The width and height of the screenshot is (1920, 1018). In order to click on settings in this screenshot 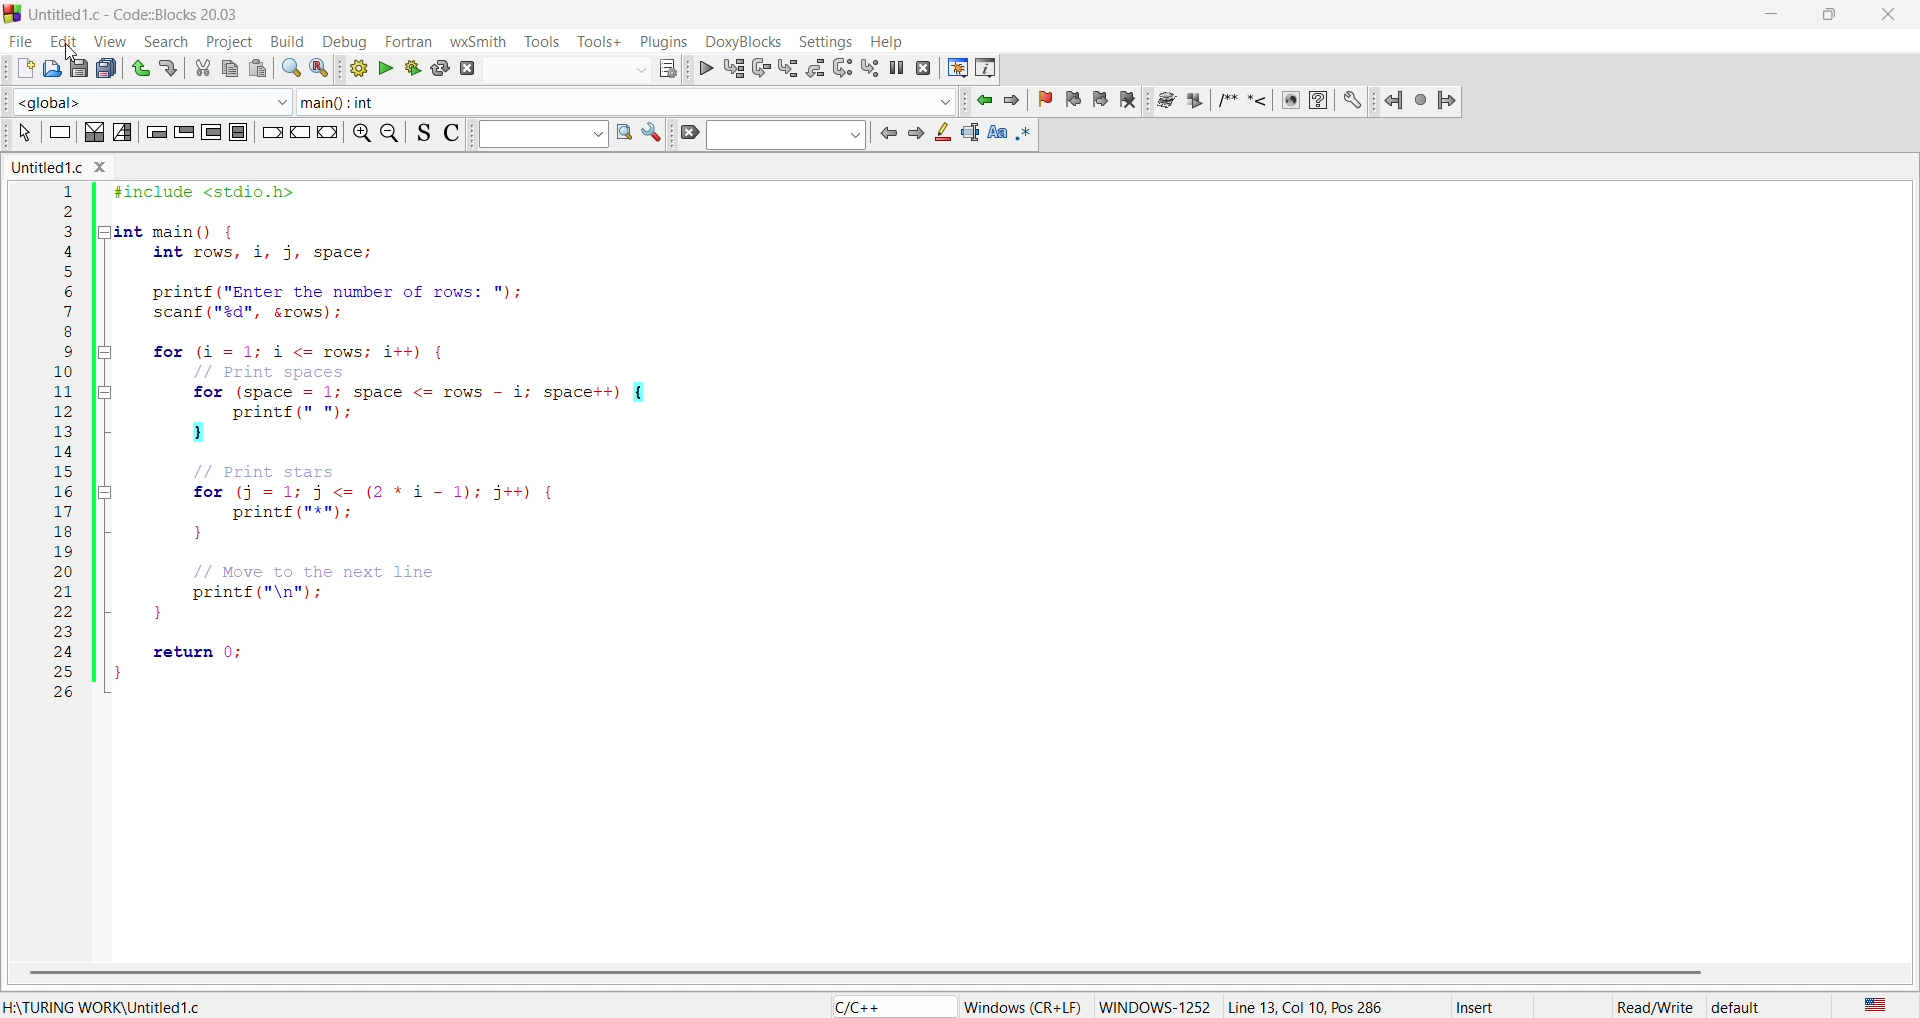, I will do `click(652, 132)`.